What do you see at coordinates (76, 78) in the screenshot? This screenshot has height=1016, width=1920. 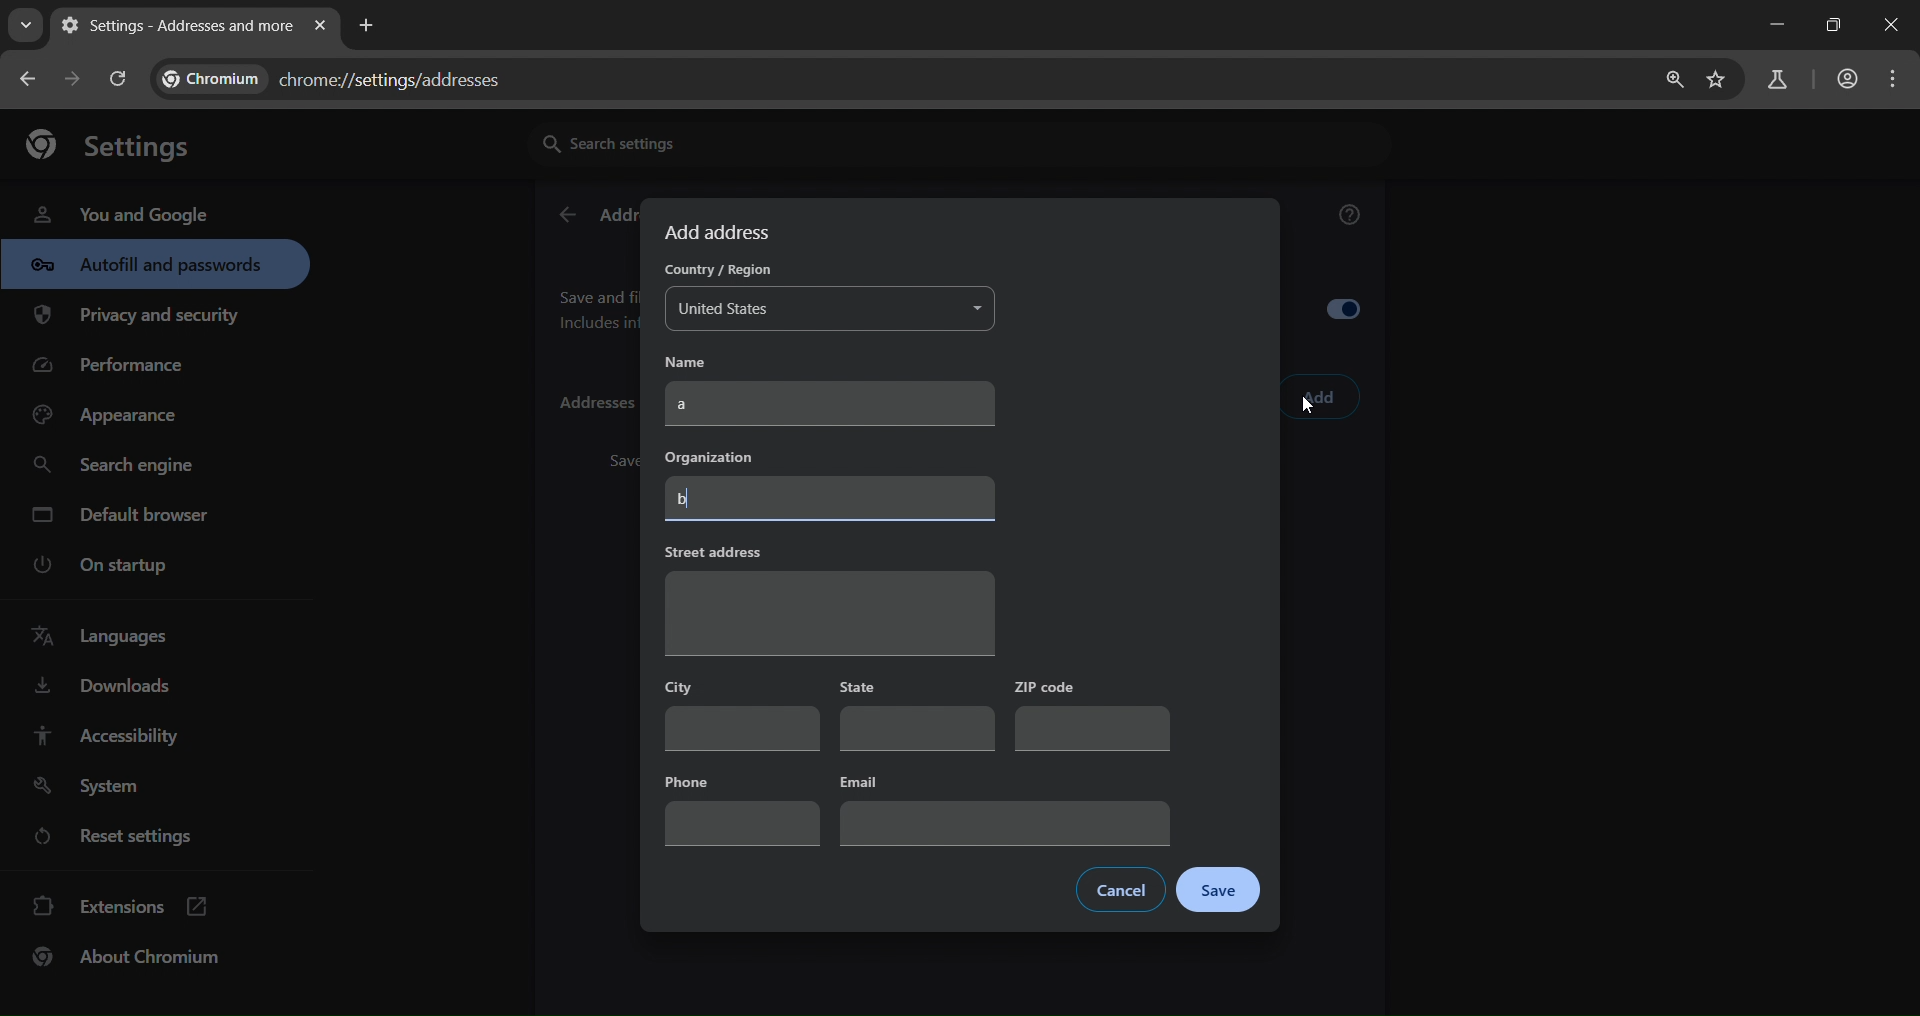 I see `go back one page` at bounding box center [76, 78].